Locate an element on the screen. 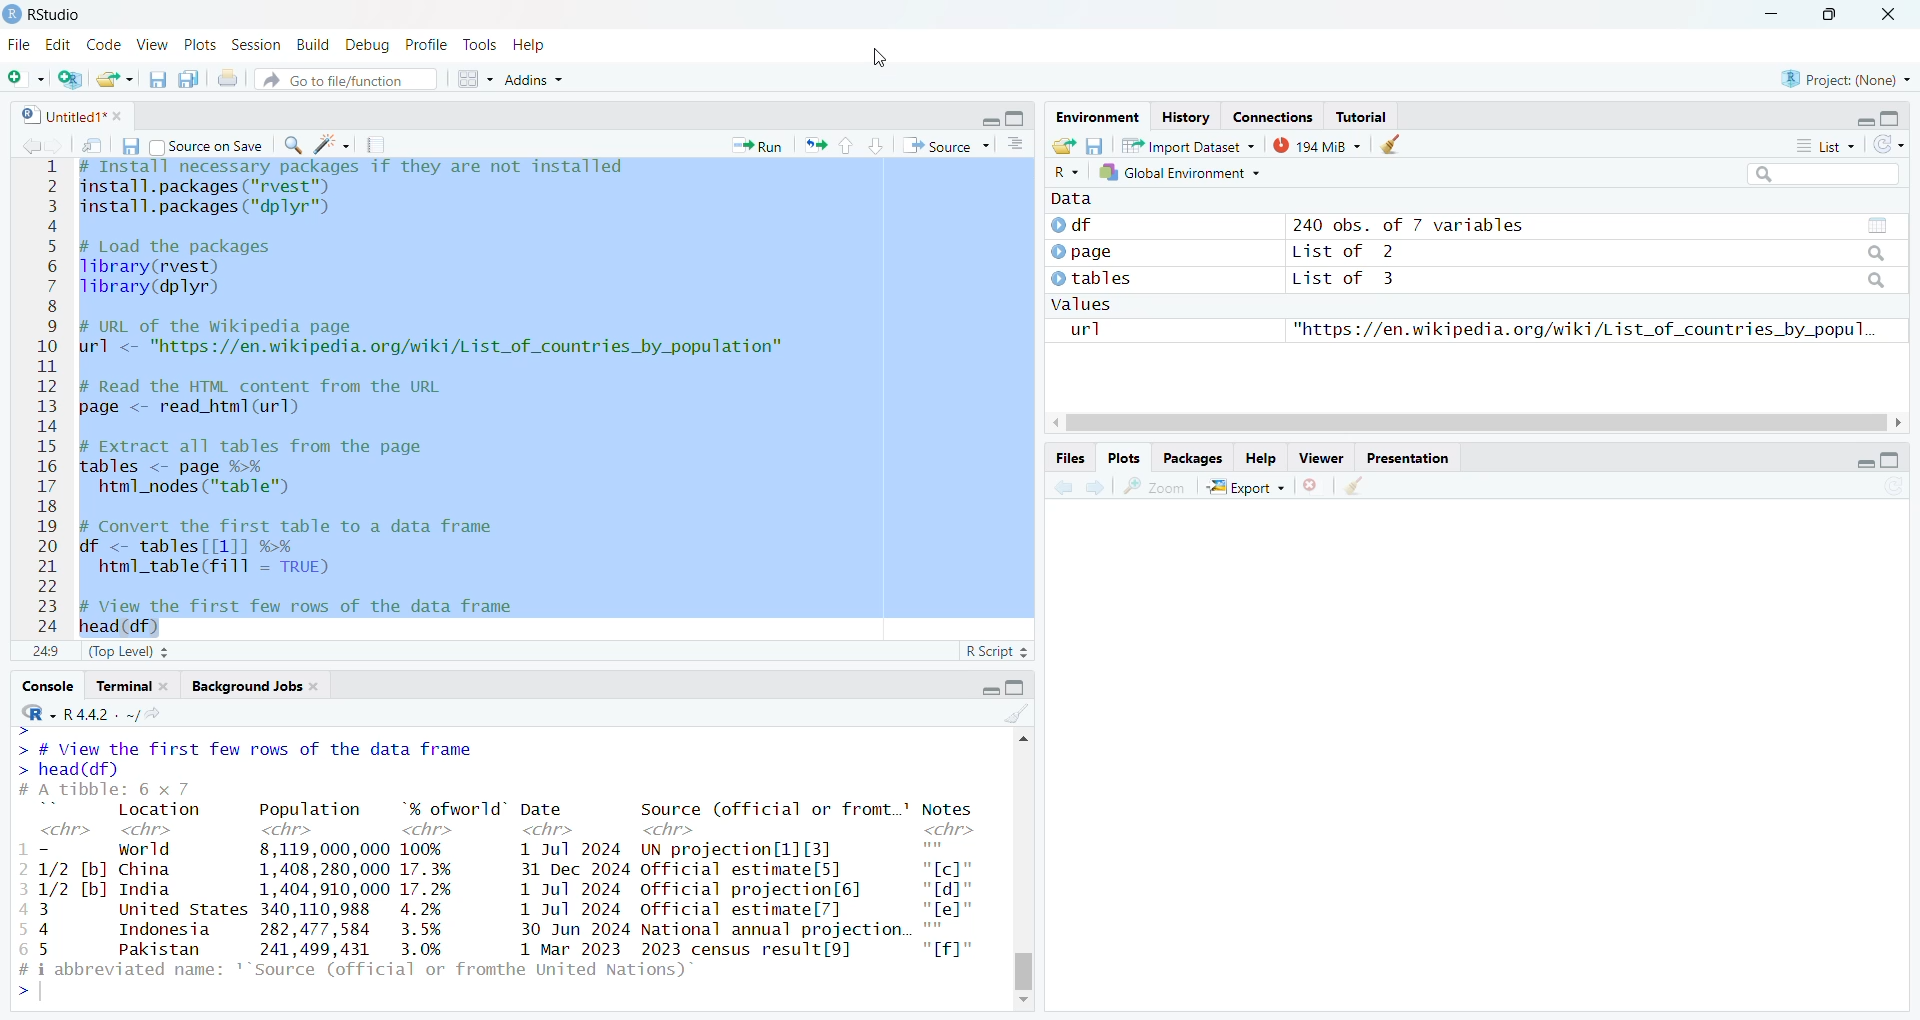 This screenshot has height=1020, width=1920. show in new window is located at coordinates (92, 145).